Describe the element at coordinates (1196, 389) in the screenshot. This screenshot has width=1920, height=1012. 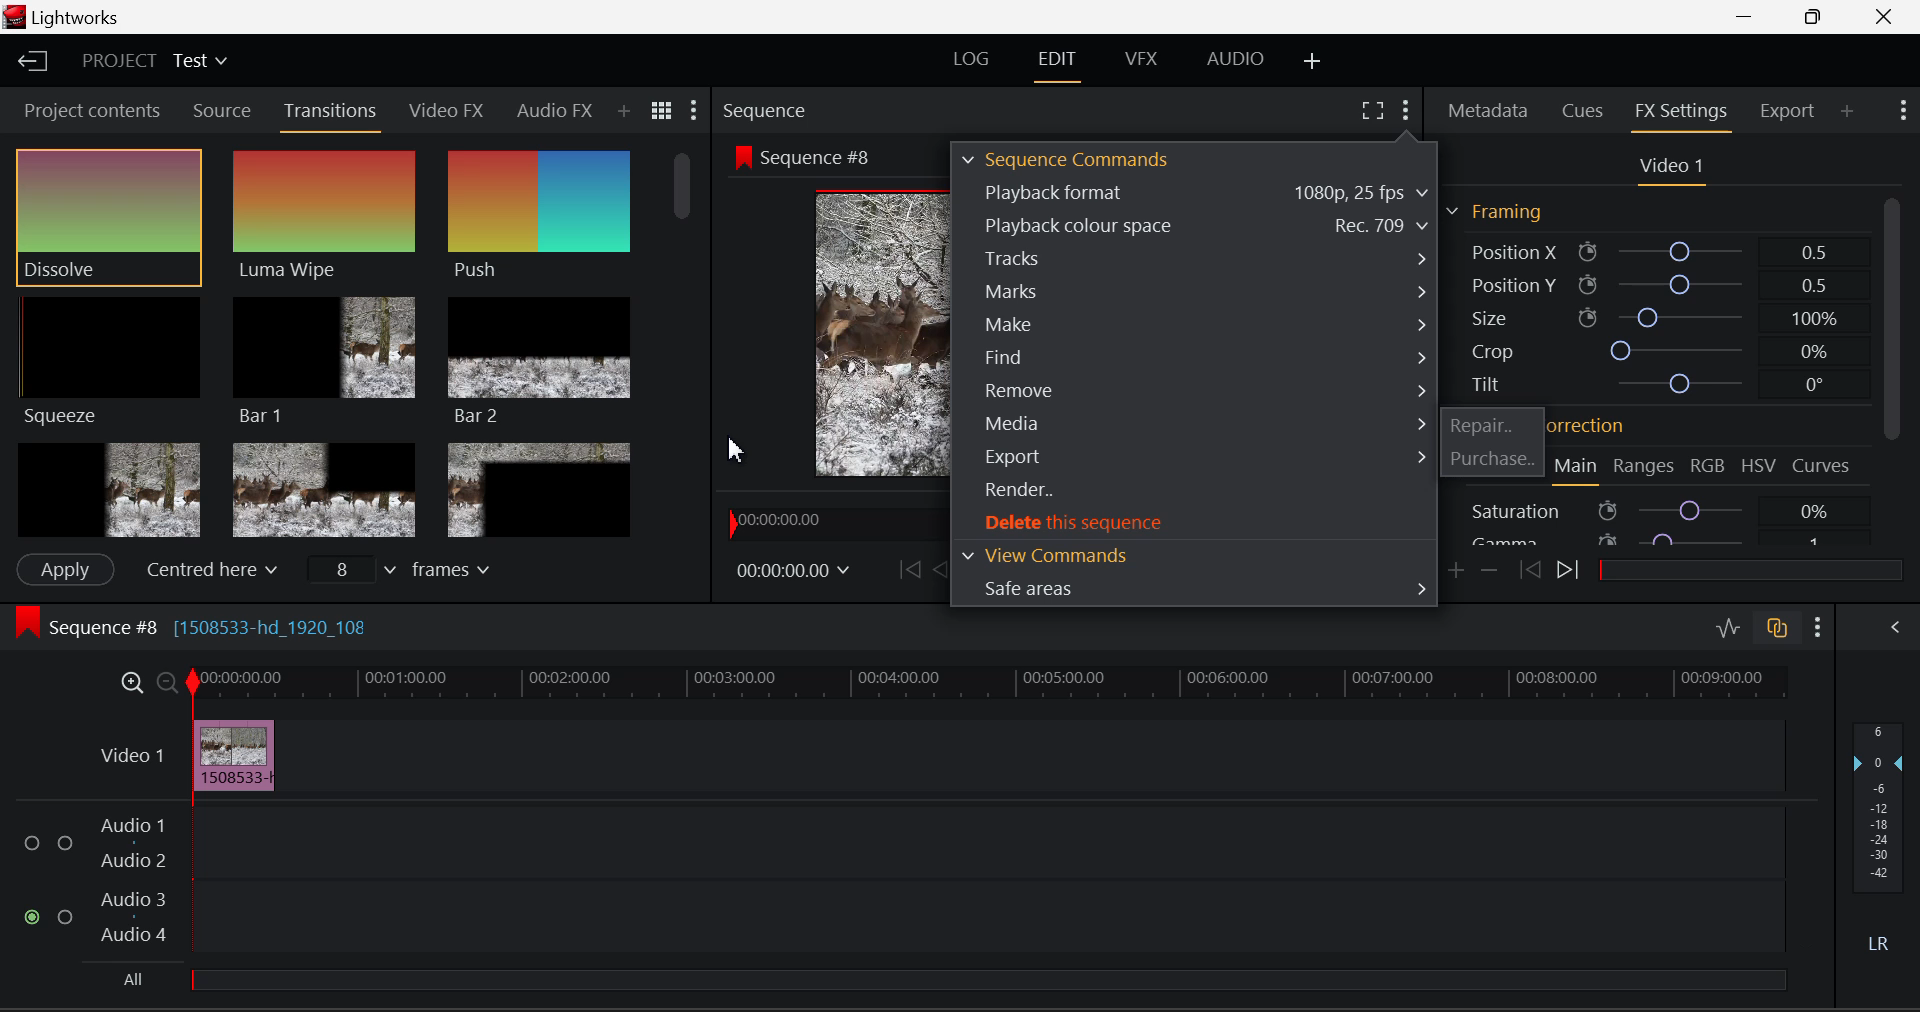
I see `Remove` at that location.